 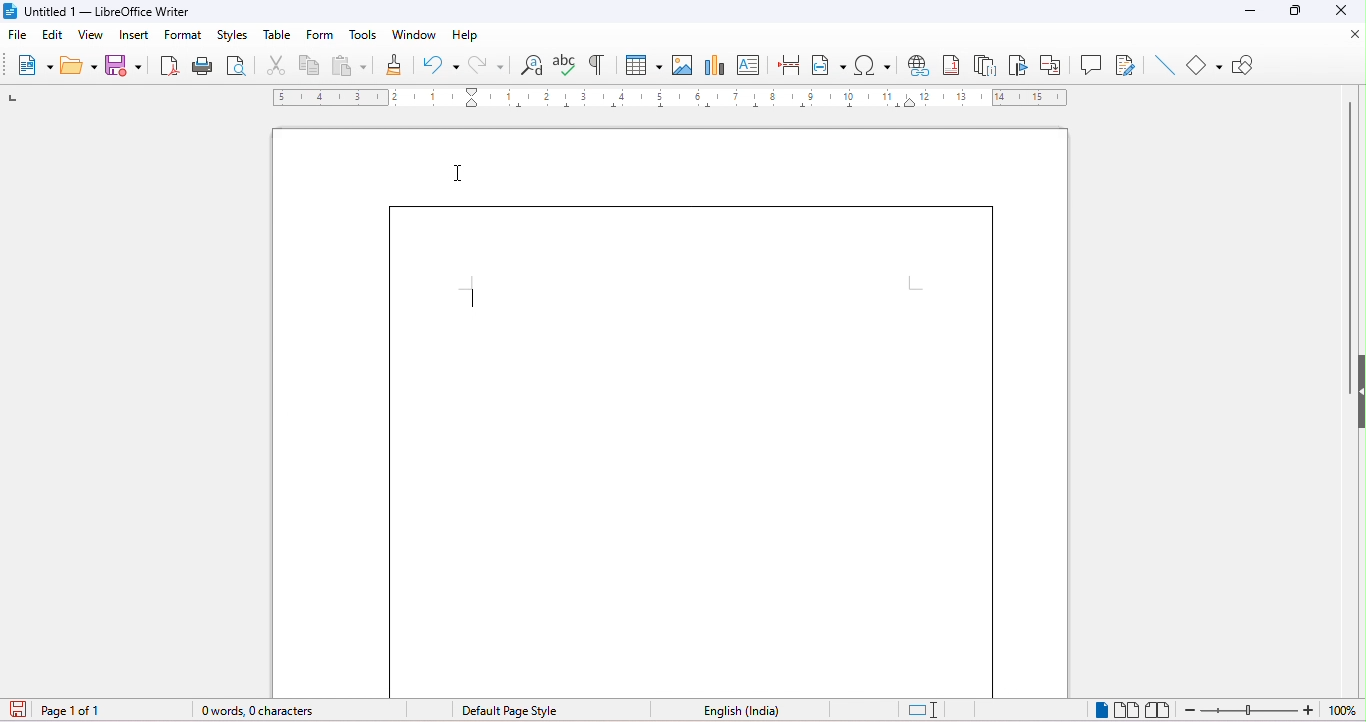 What do you see at coordinates (832, 62) in the screenshot?
I see `field` at bounding box center [832, 62].